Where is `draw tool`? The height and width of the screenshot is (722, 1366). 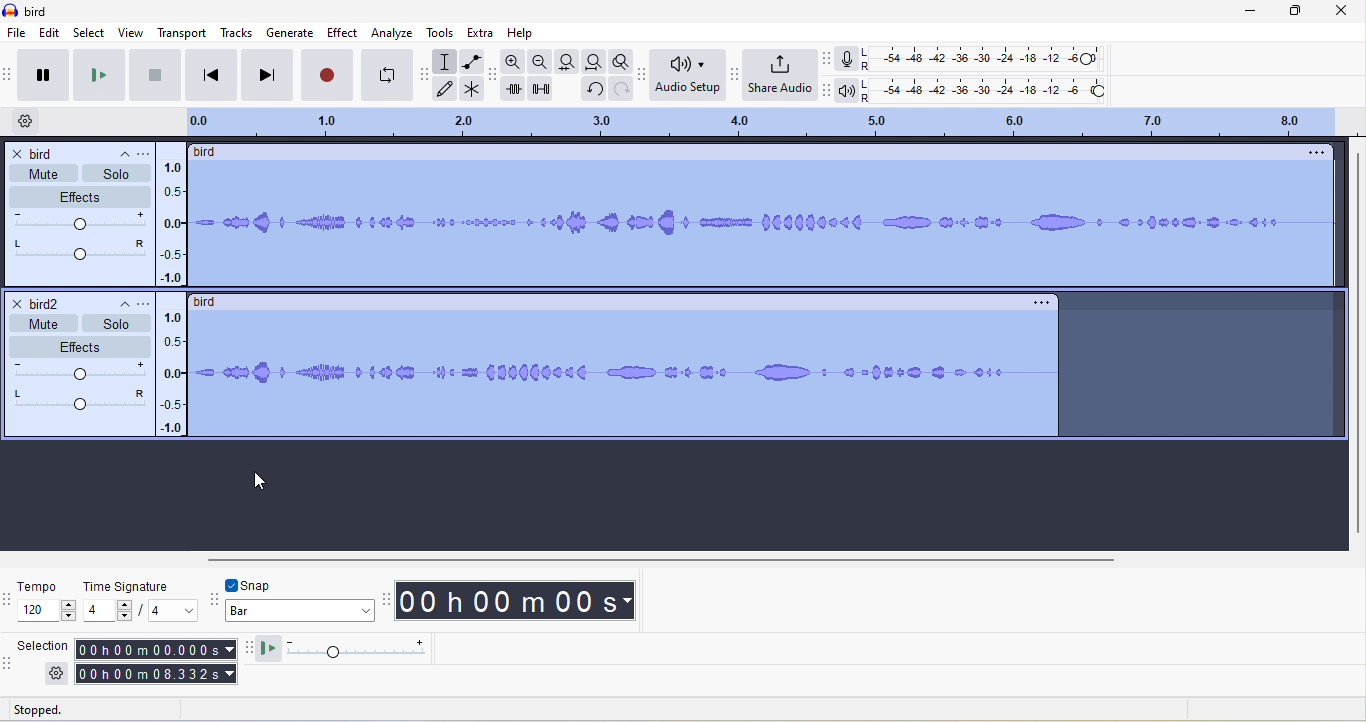
draw tool is located at coordinates (447, 90).